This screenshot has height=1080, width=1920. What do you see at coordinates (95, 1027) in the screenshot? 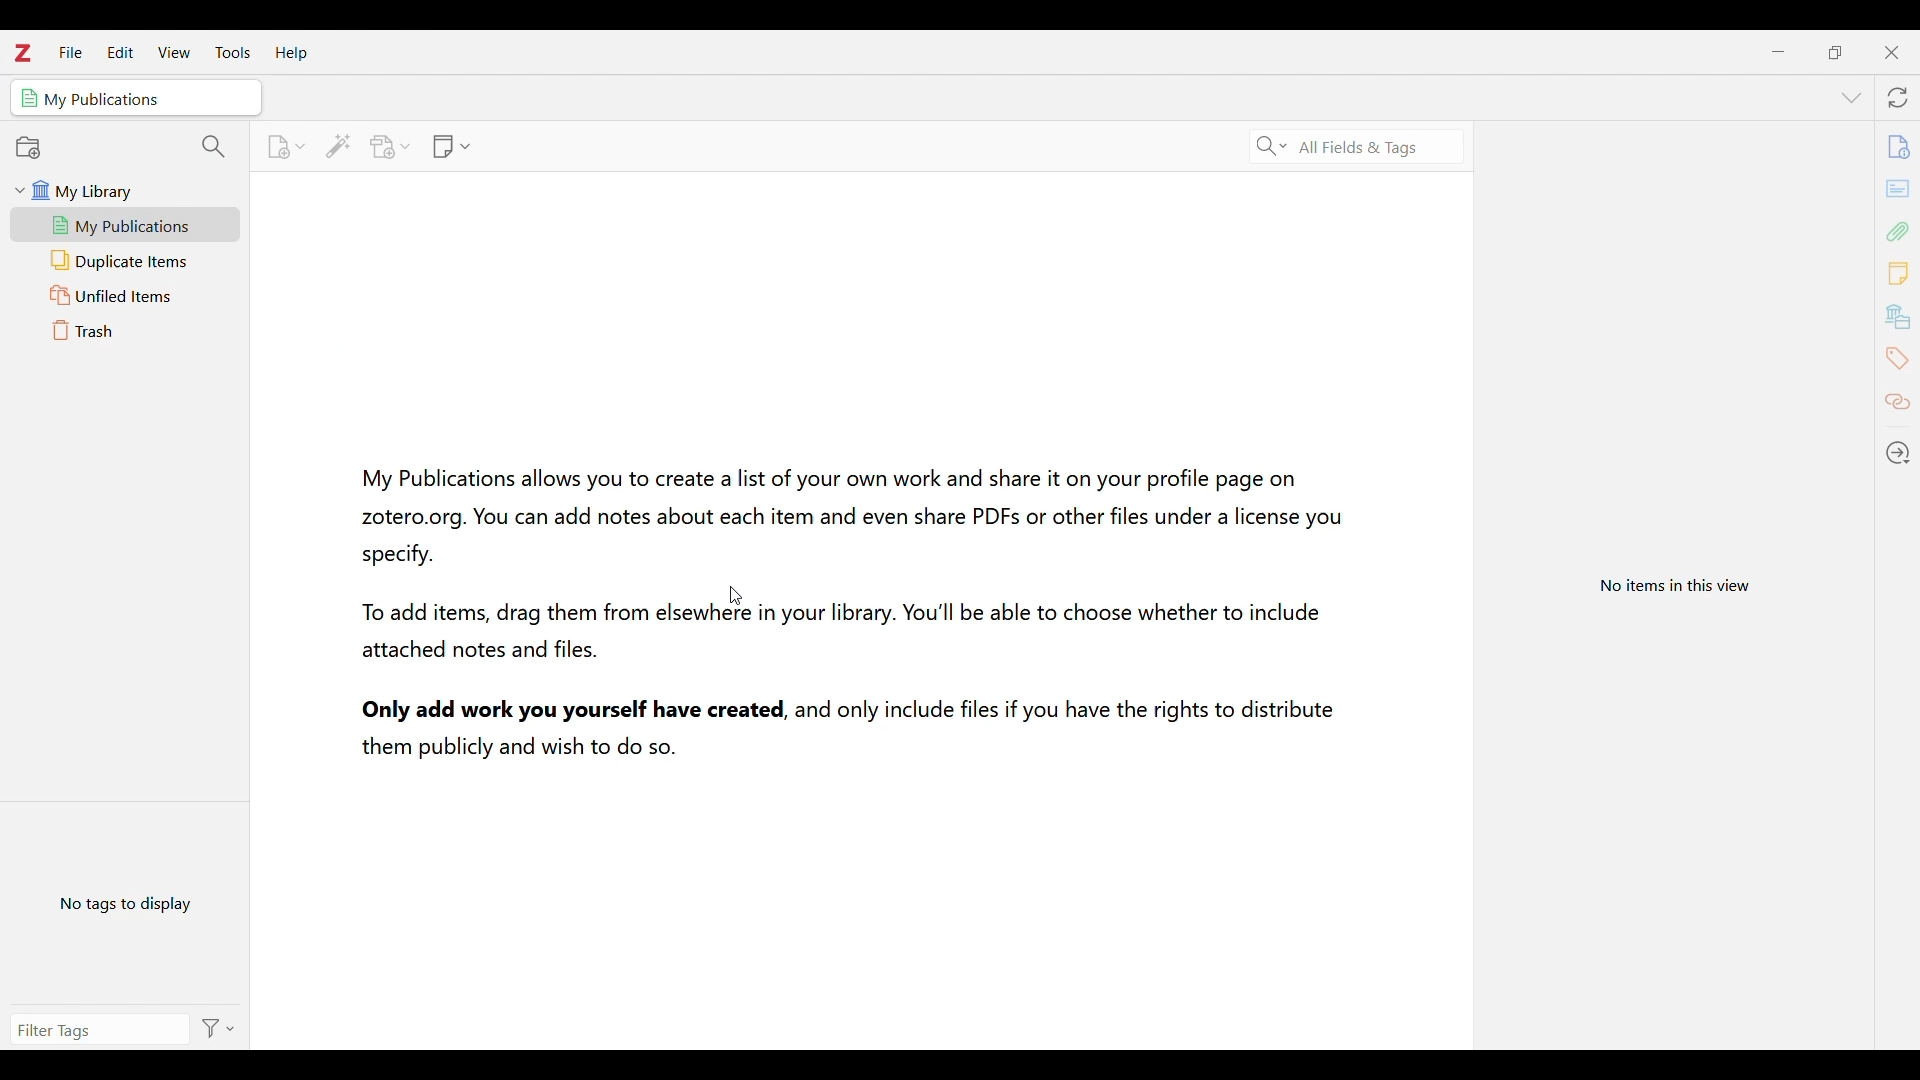
I see `Enter search manually` at bounding box center [95, 1027].